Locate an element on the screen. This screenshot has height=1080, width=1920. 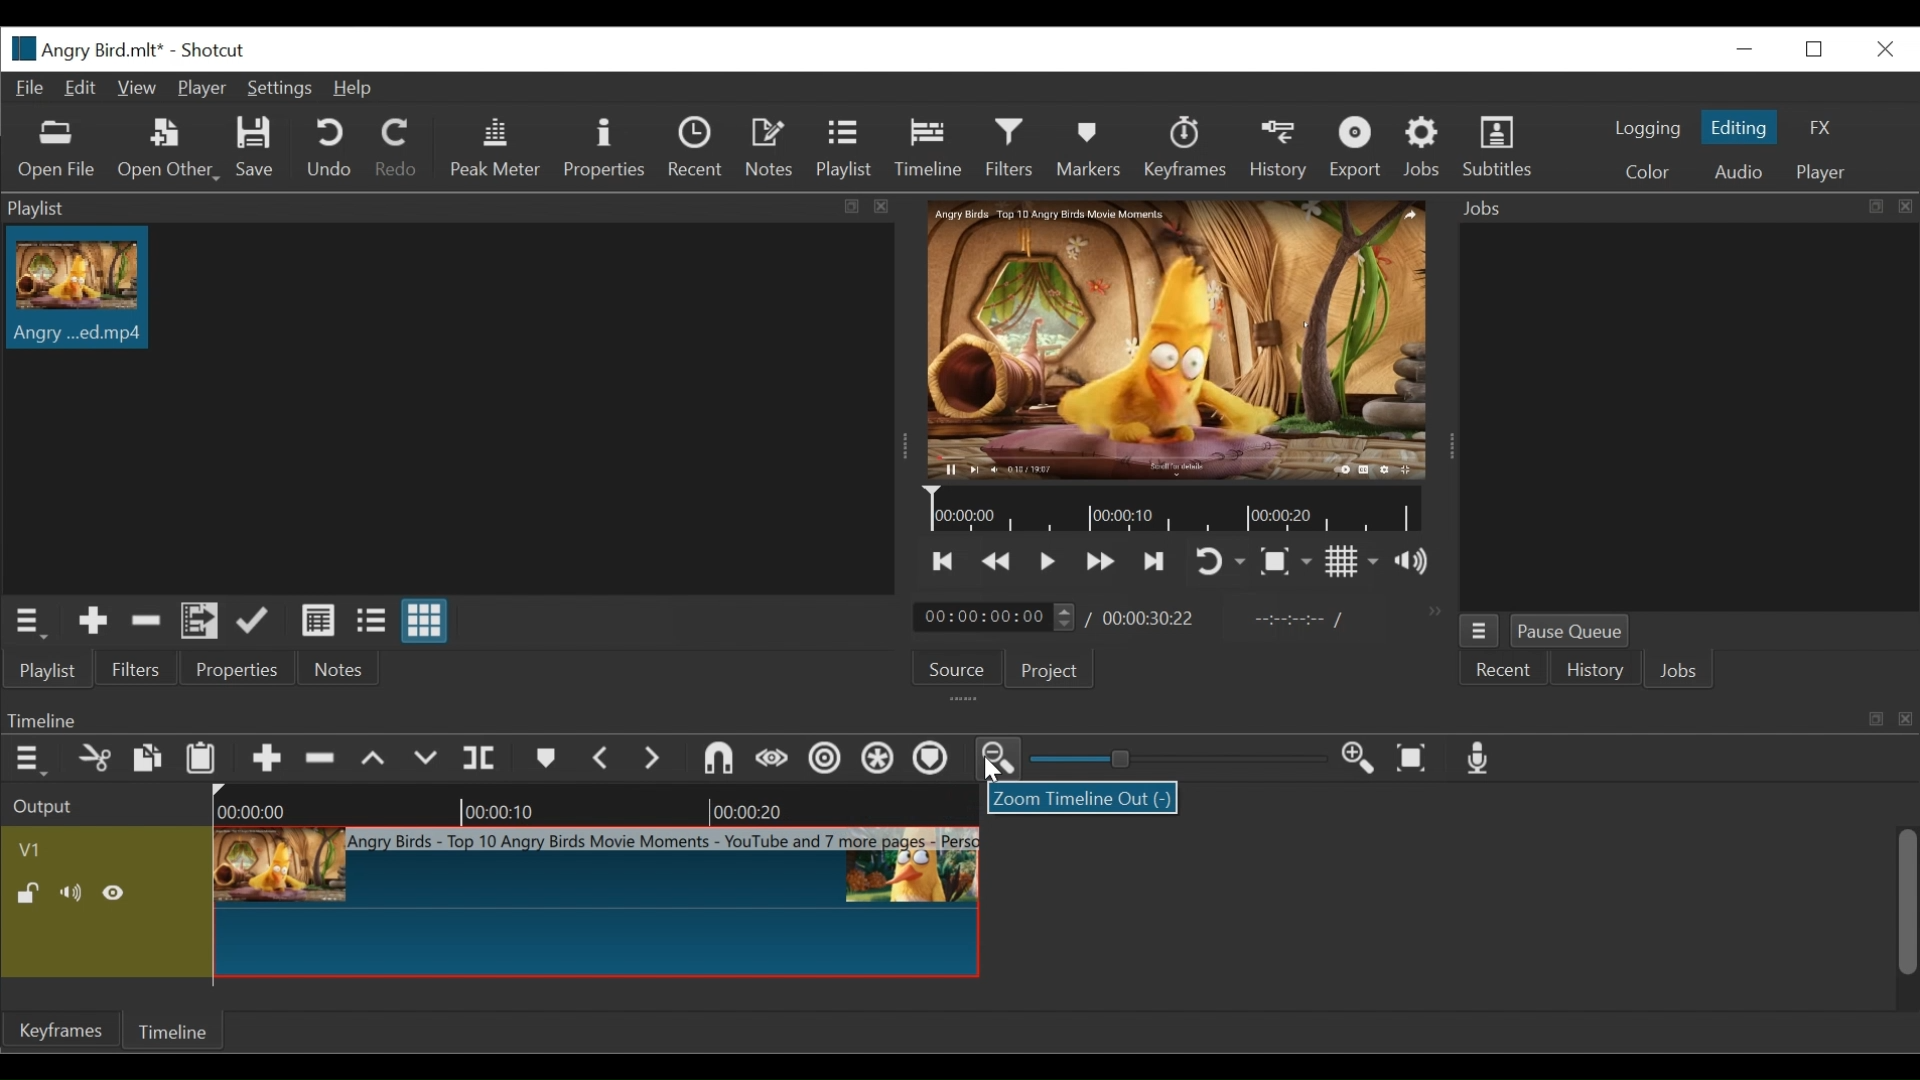
Player is located at coordinates (1820, 173).